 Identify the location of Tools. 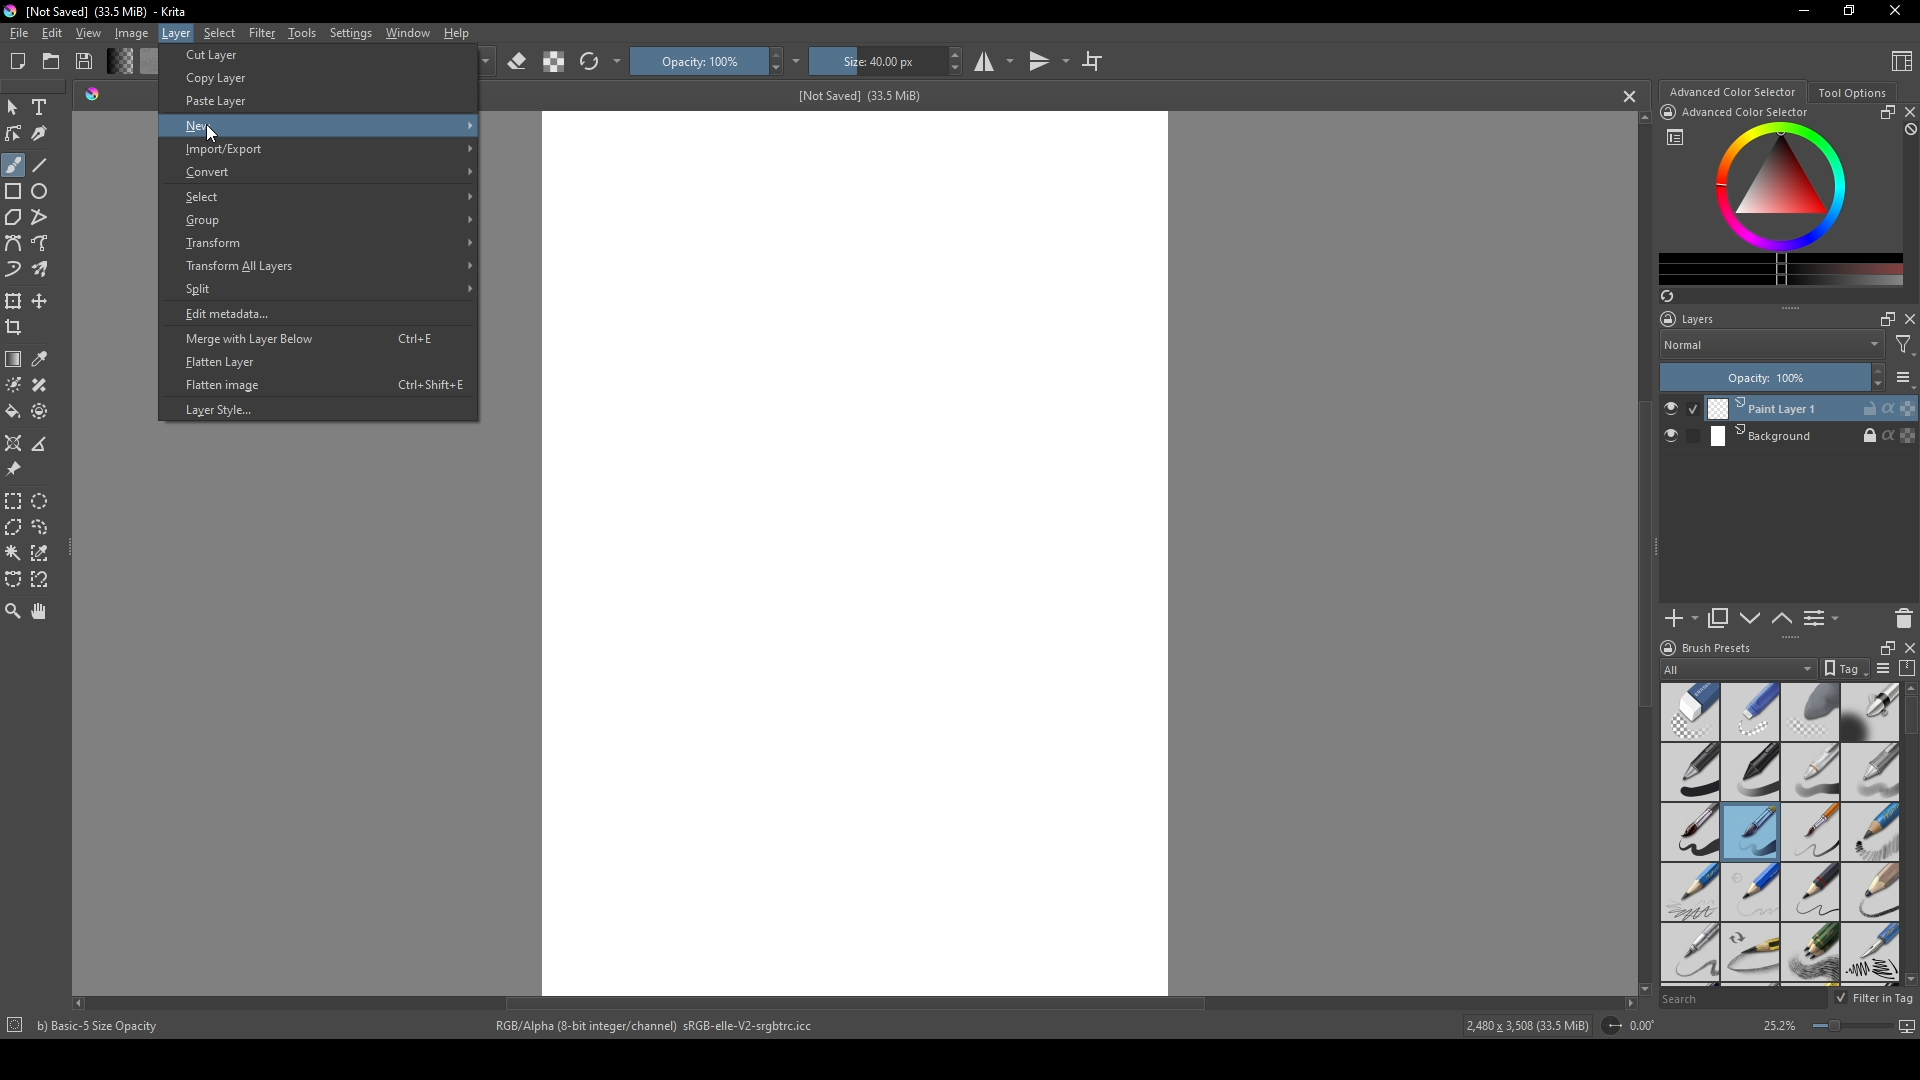
(302, 32).